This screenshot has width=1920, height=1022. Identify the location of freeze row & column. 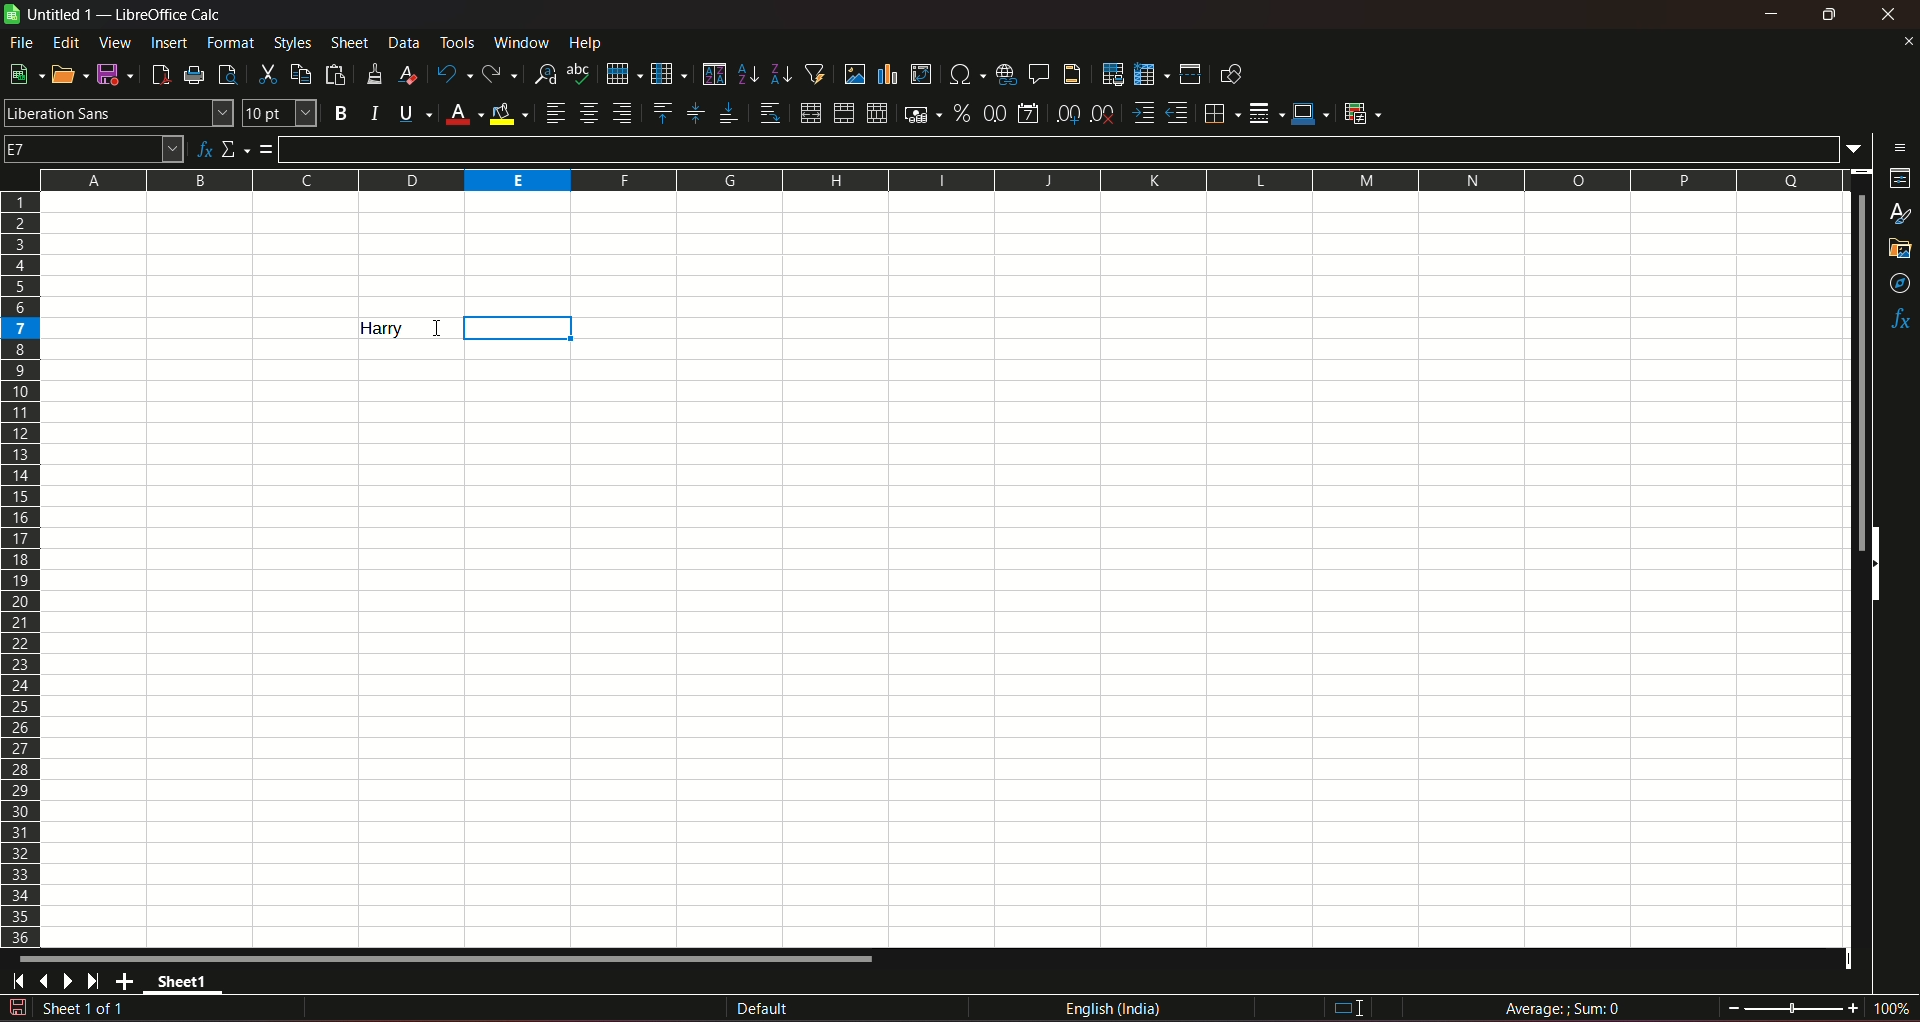
(1151, 75).